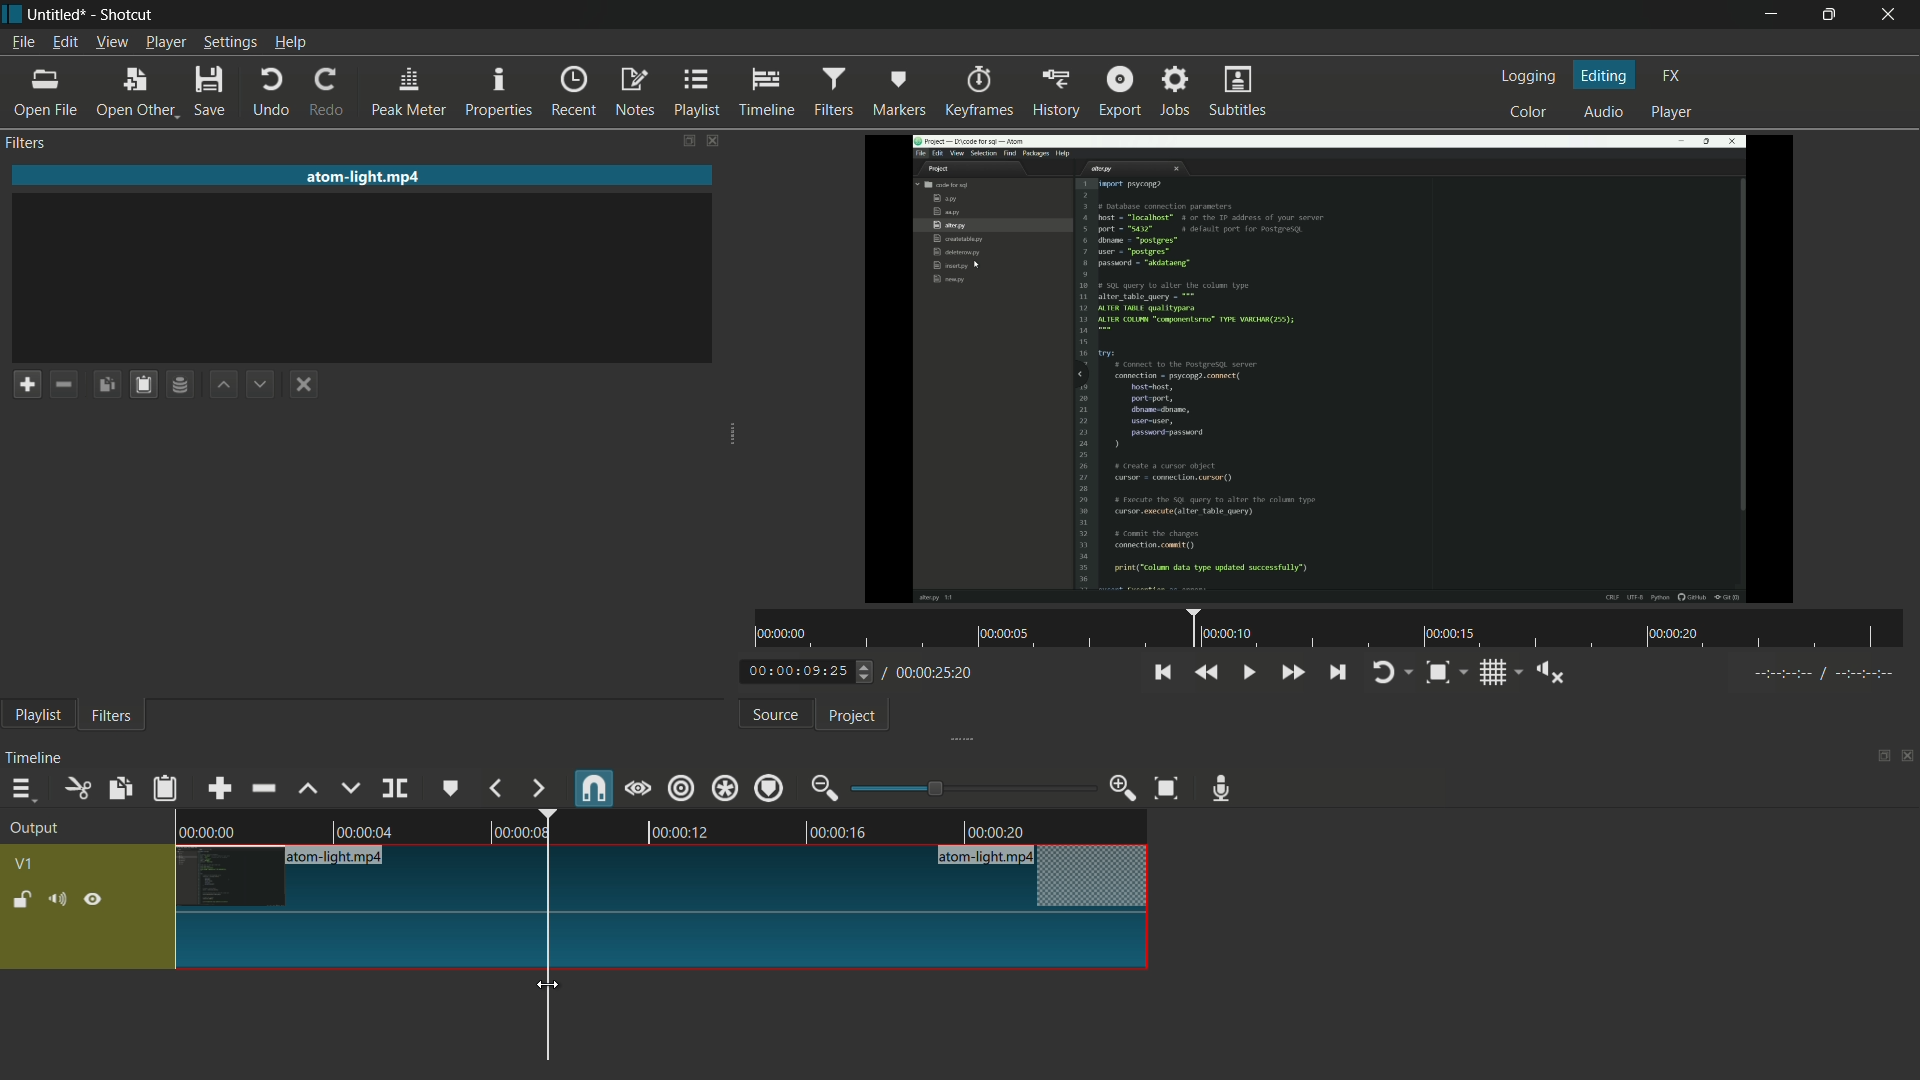 The width and height of the screenshot is (1920, 1080). Describe the element at coordinates (724, 787) in the screenshot. I see `ripple all tracks` at that location.